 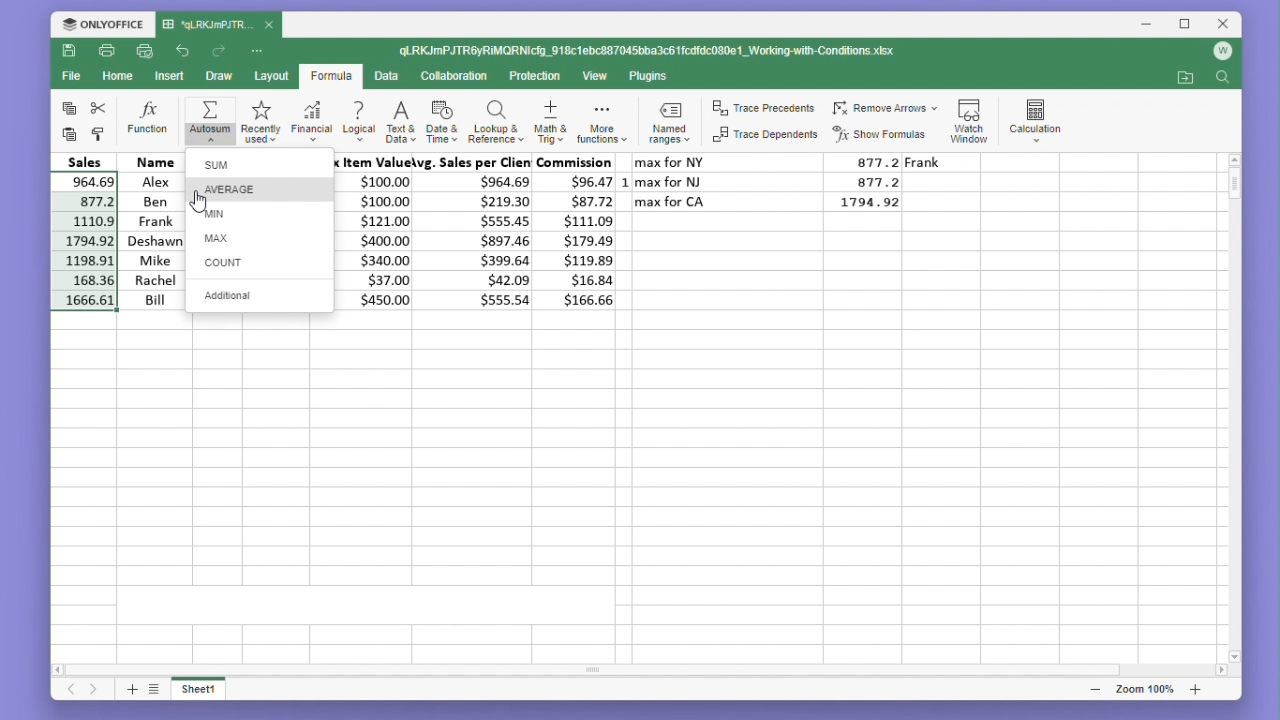 I want to click on Previous sheet, so click(x=64, y=693).